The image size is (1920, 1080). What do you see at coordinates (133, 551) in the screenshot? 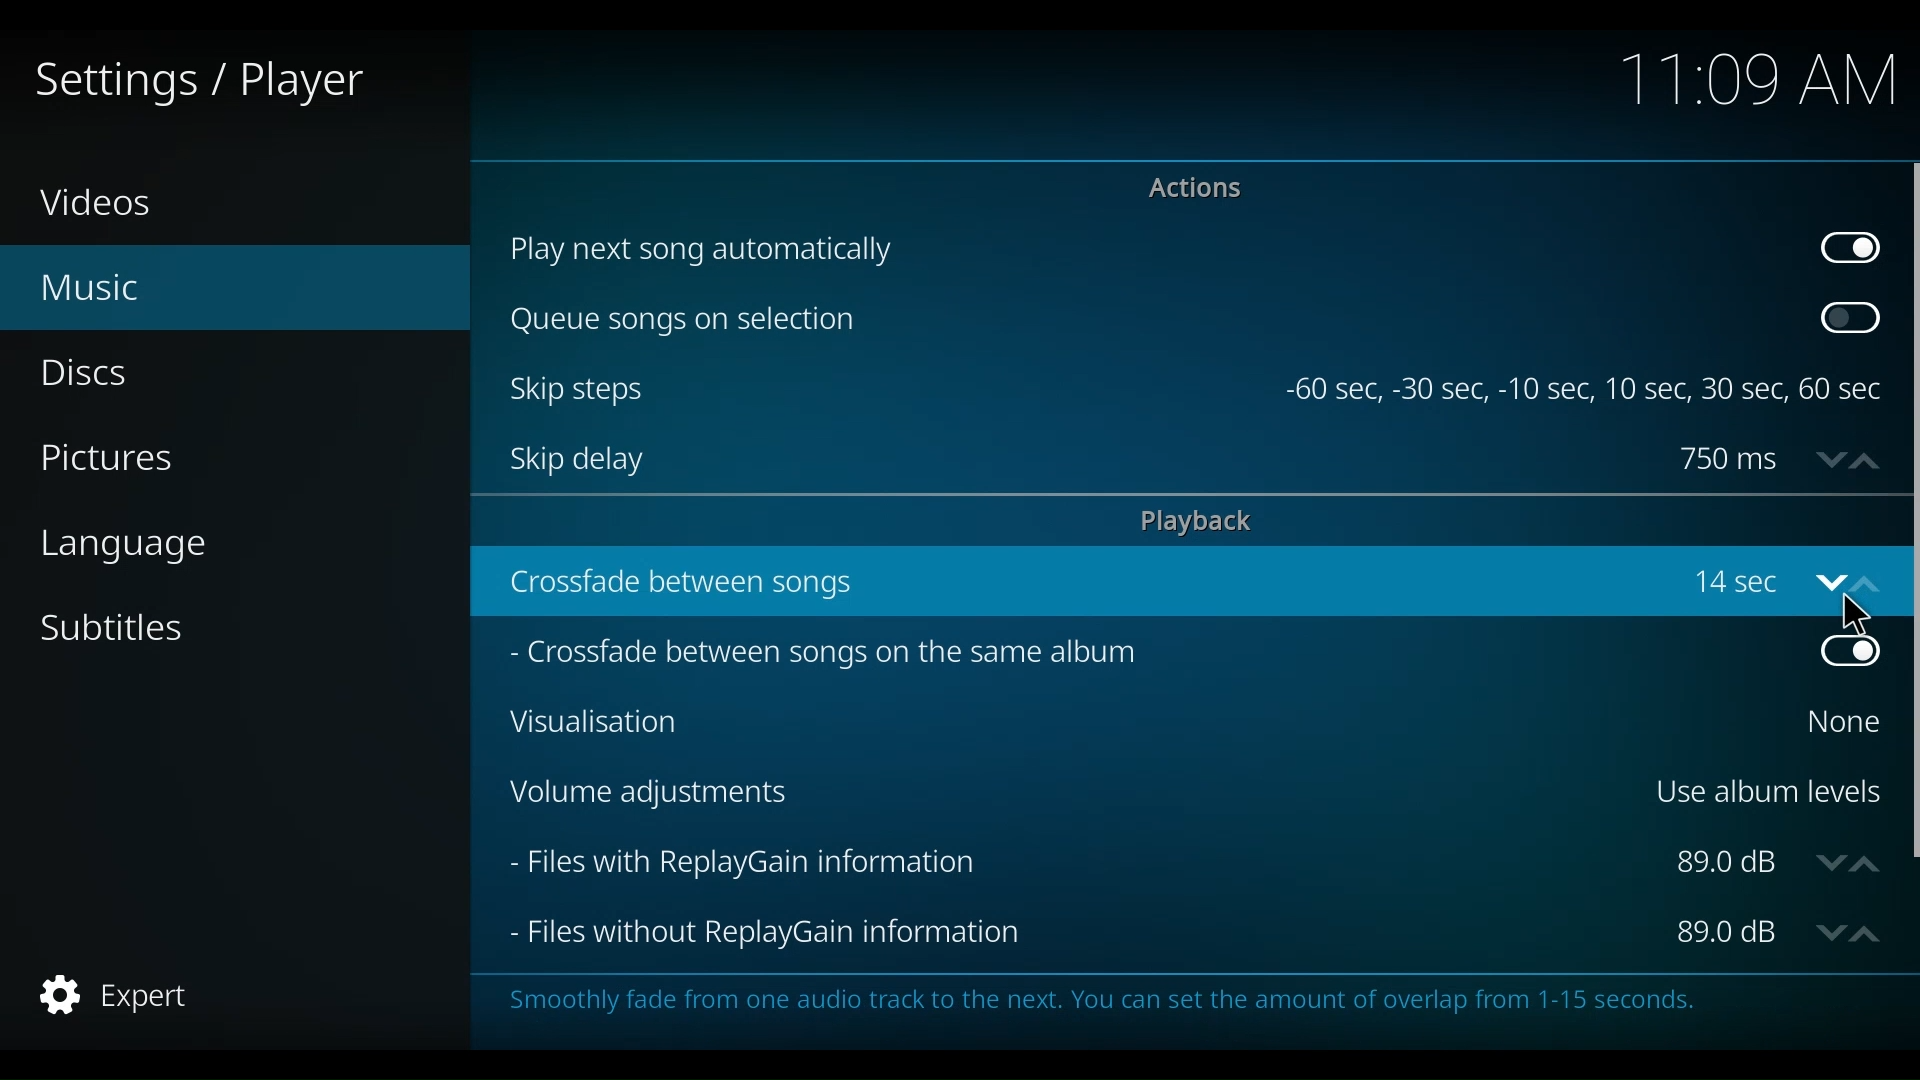
I see `language` at bounding box center [133, 551].